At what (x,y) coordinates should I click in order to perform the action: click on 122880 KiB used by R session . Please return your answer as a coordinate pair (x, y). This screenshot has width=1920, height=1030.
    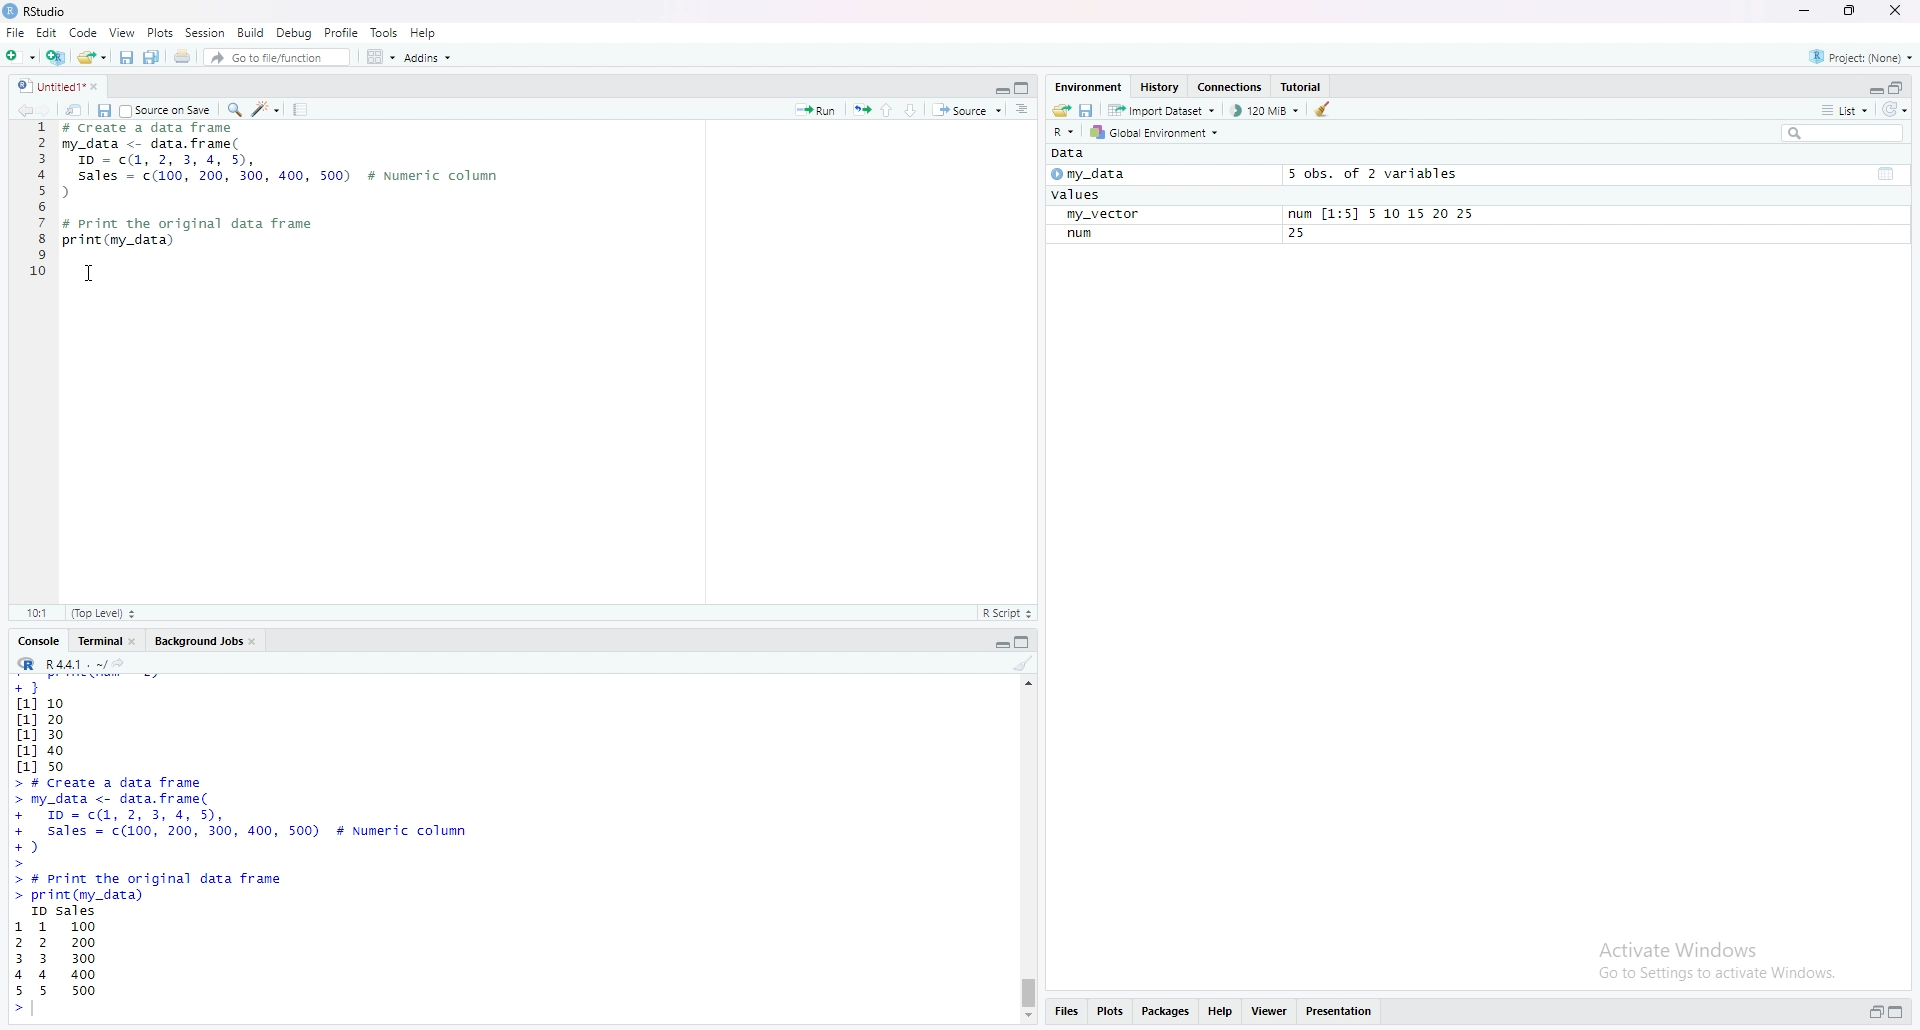
    Looking at the image, I should click on (1266, 113).